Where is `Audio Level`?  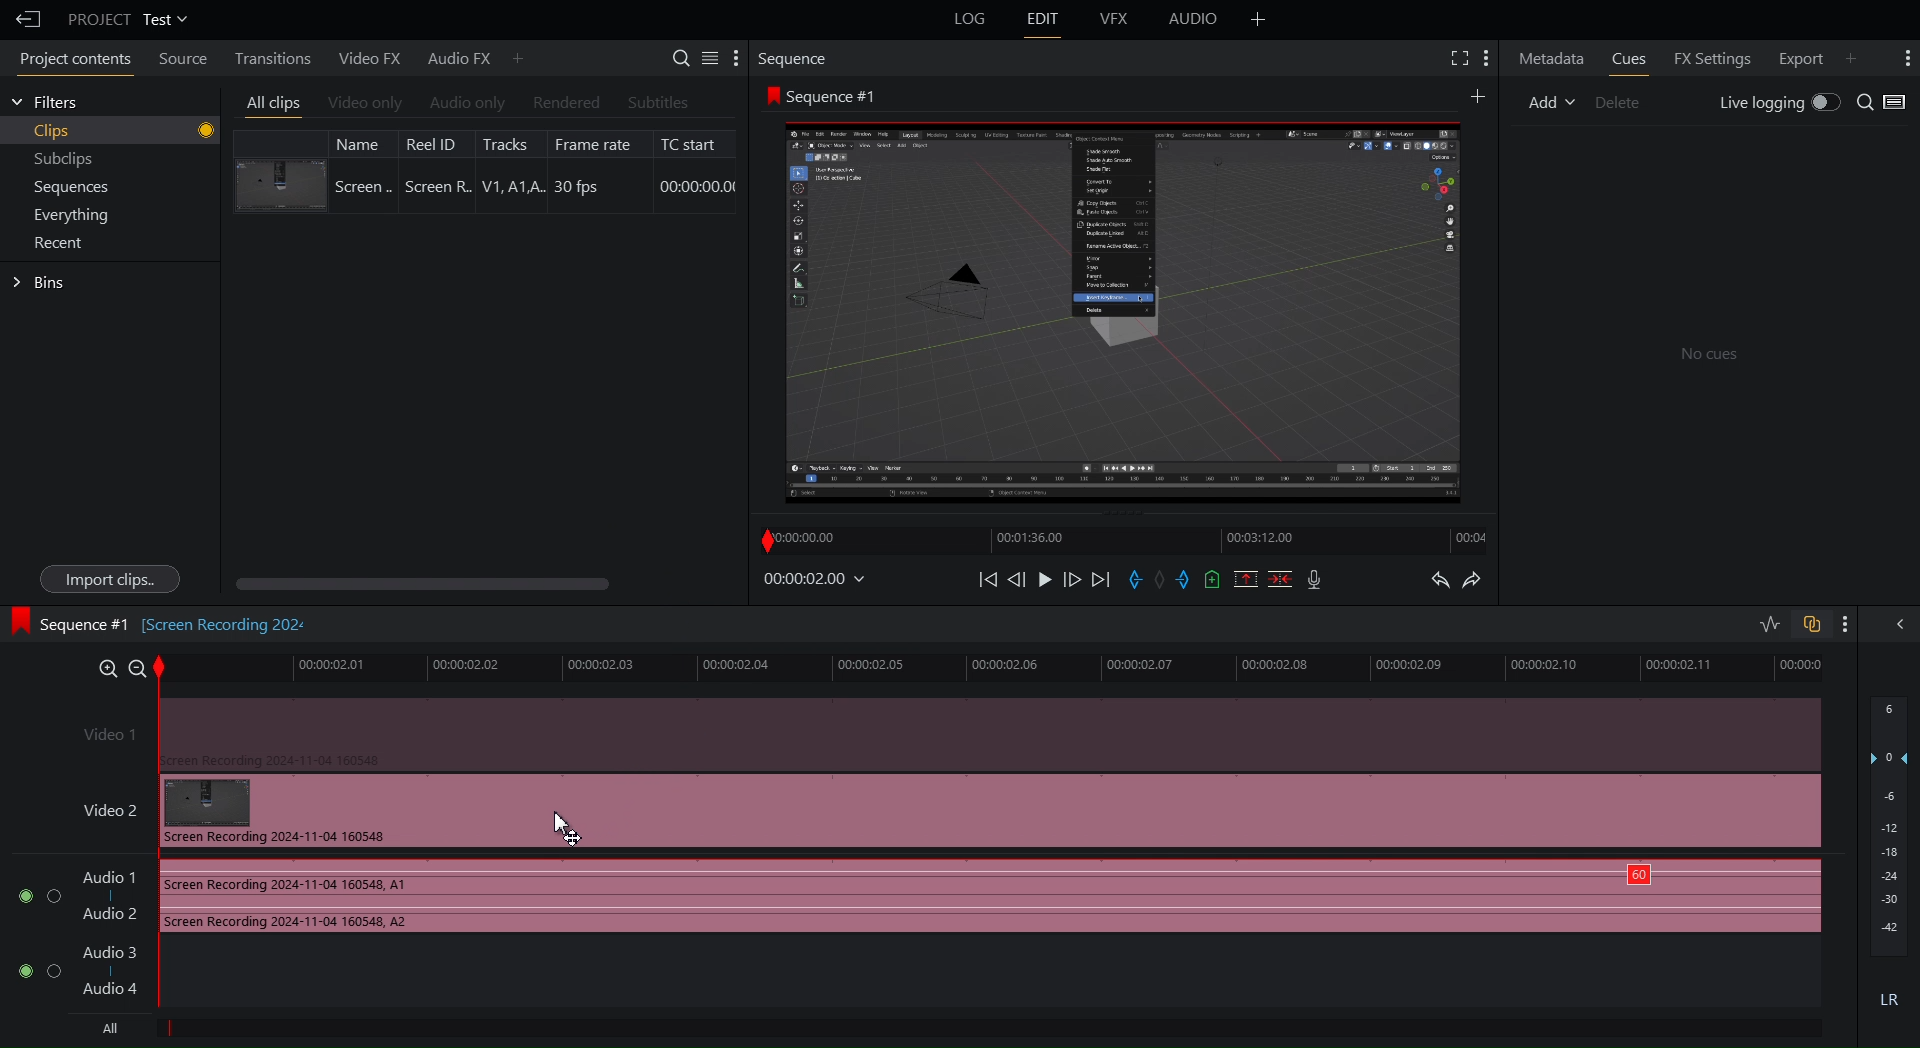
Audio Level is located at coordinates (1890, 857).